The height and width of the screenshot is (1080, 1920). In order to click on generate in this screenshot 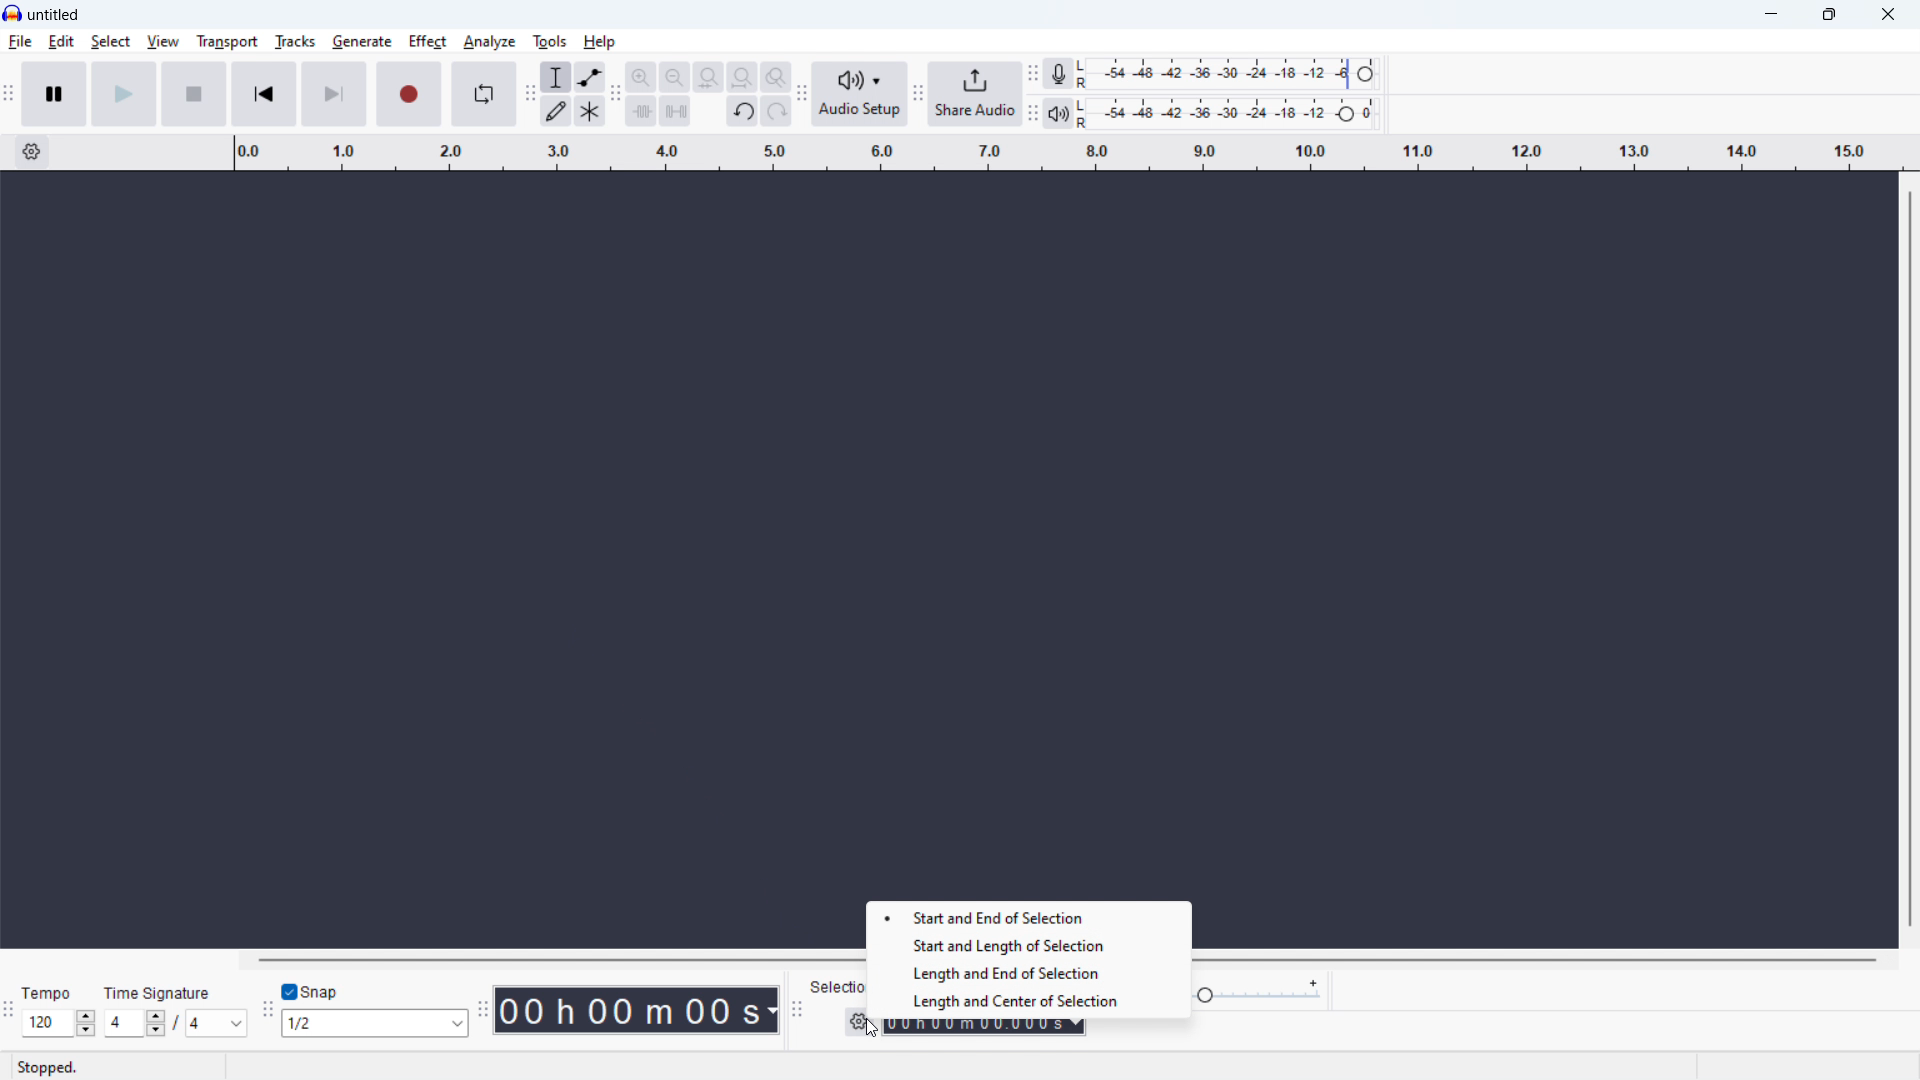, I will do `click(361, 42)`.